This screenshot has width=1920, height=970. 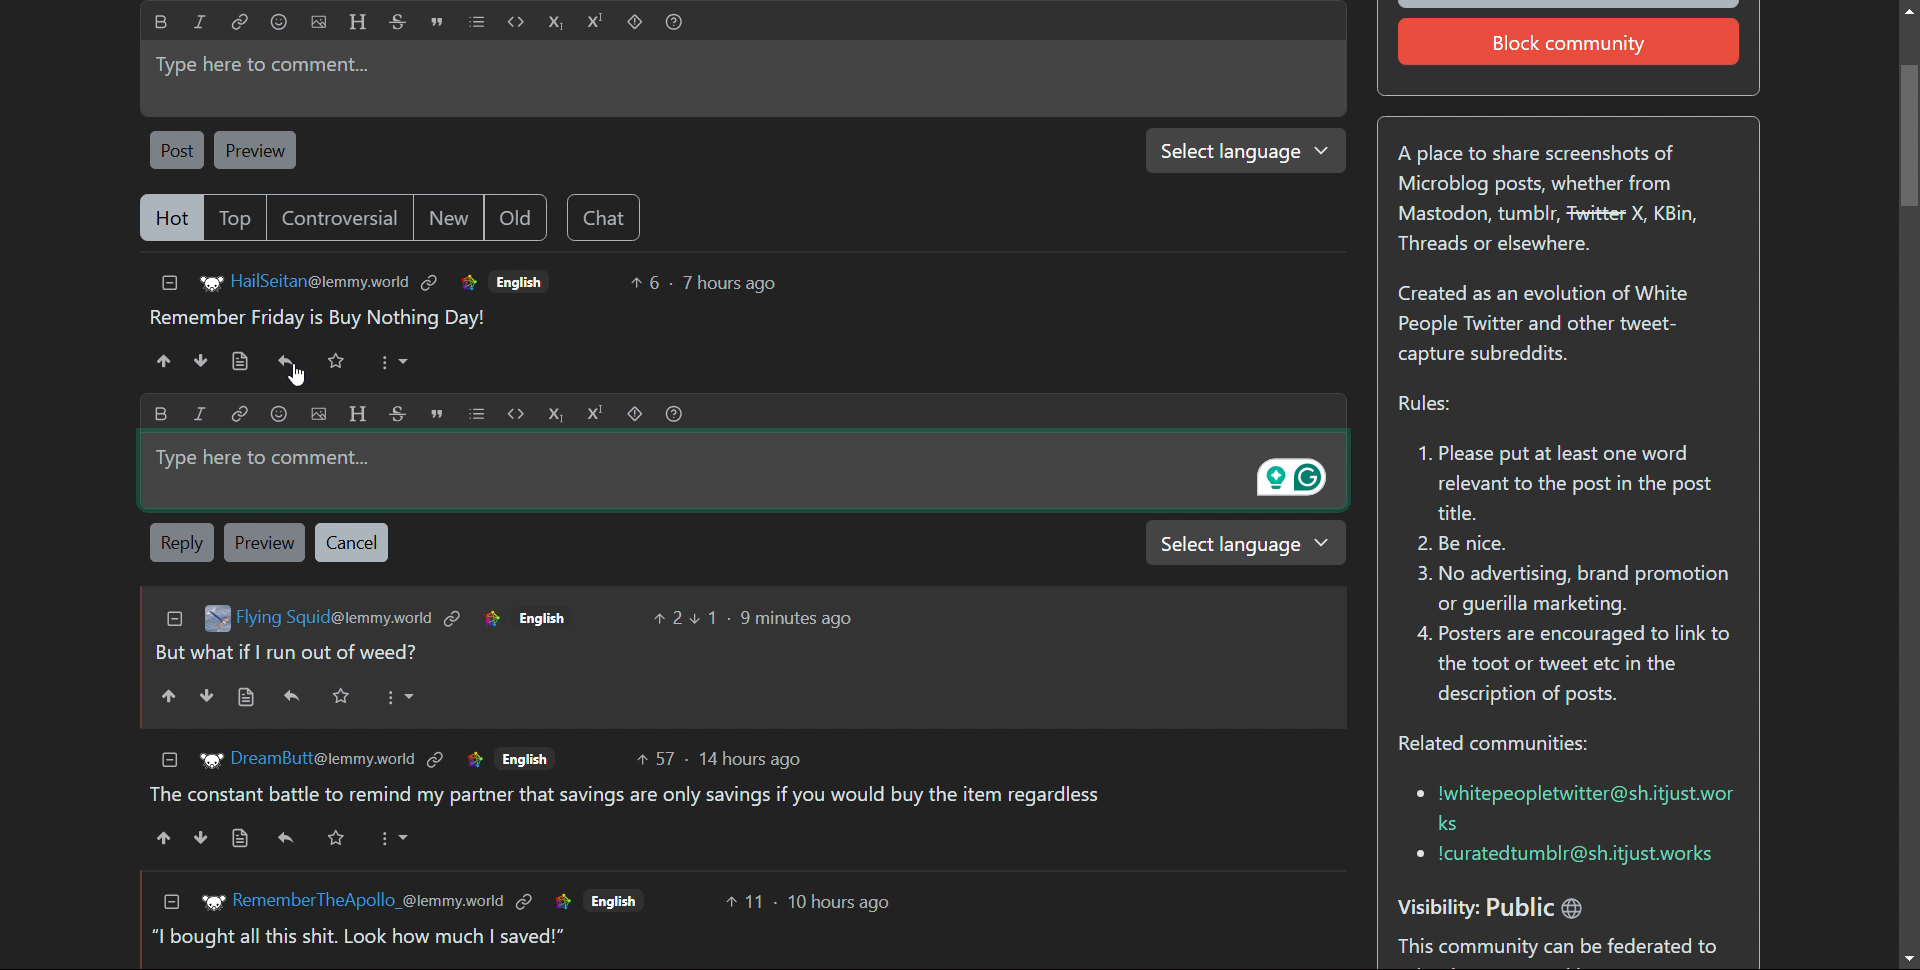 I want to click on username, so click(x=321, y=281).